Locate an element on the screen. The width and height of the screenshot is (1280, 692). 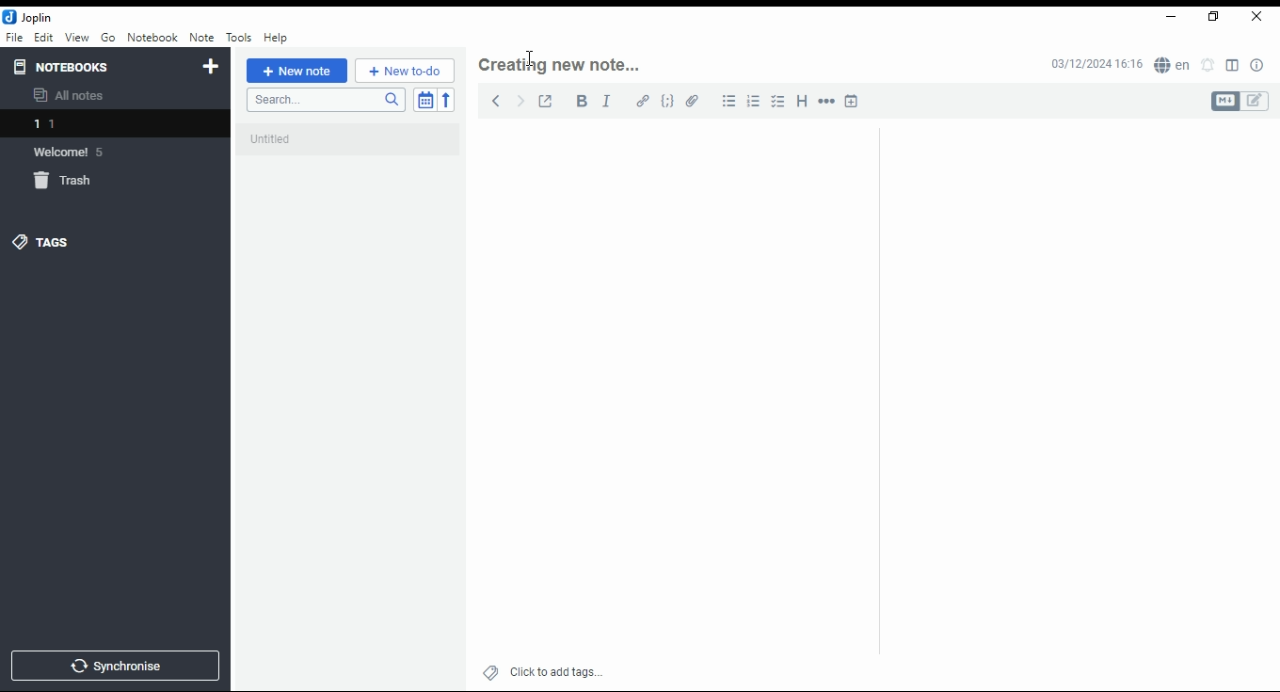
back is located at coordinates (496, 100).